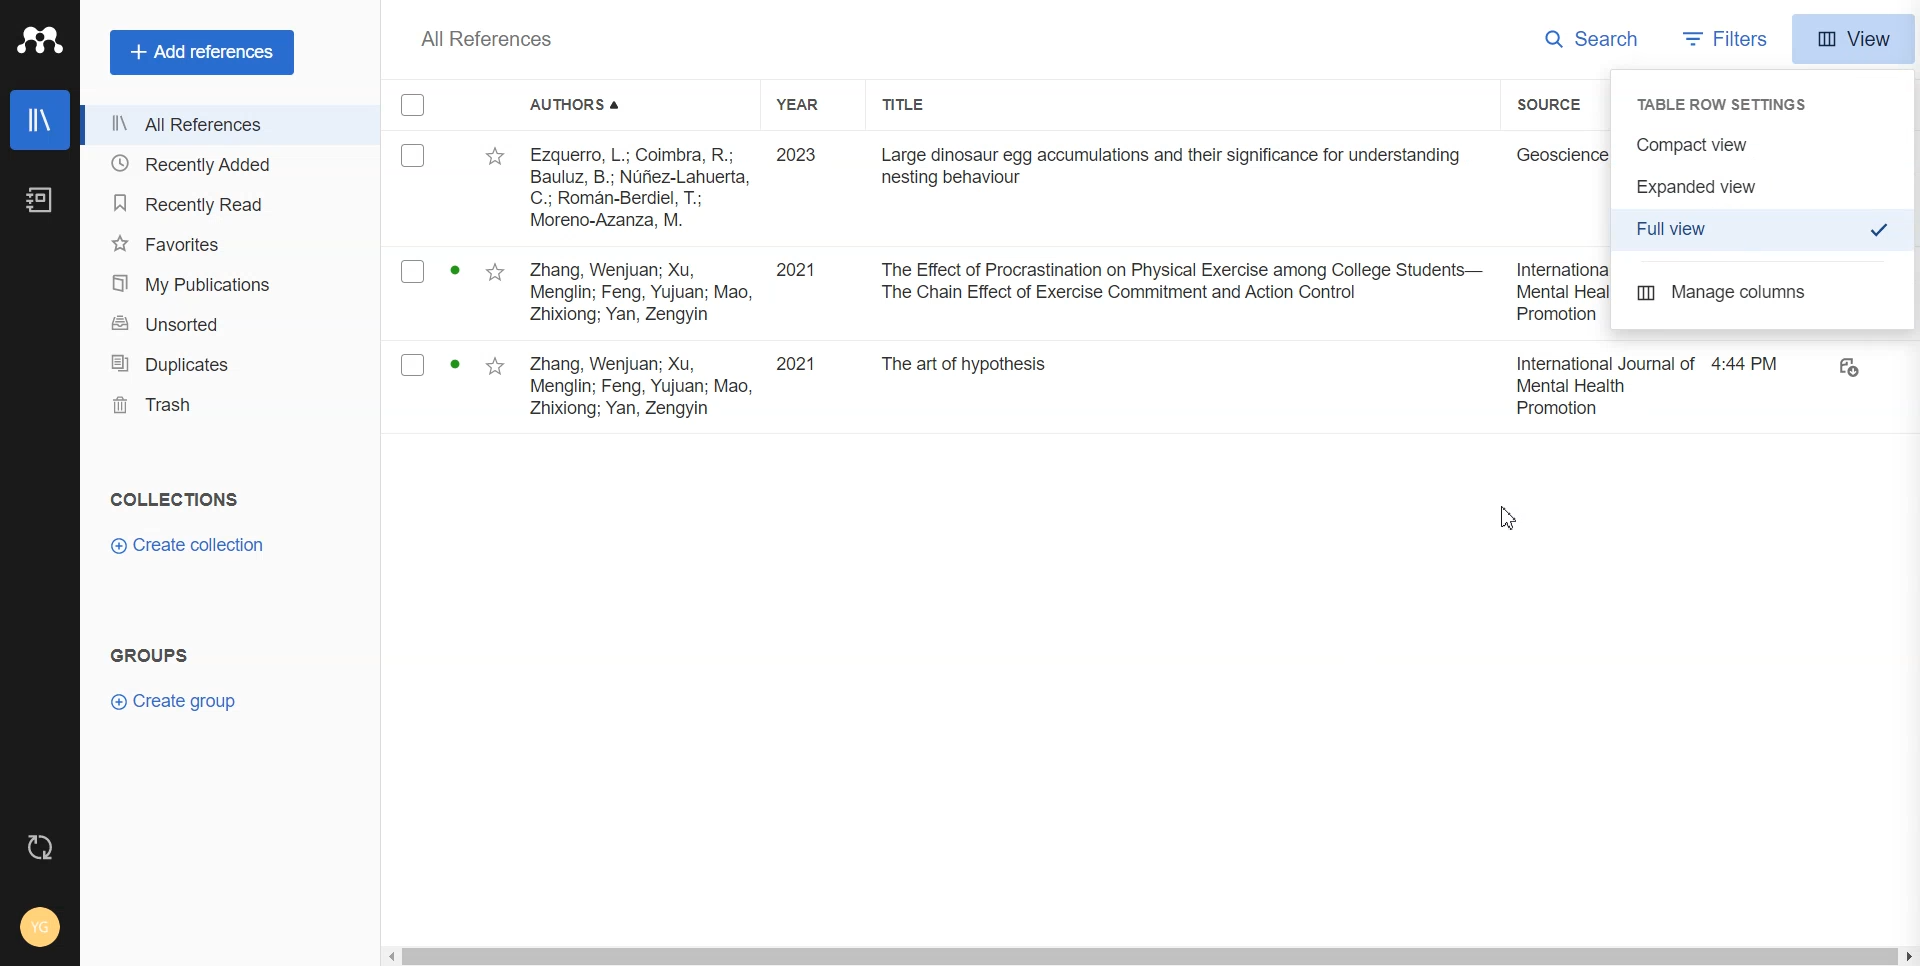 Image resolution: width=1920 pixels, height=966 pixels. What do you see at coordinates (582, 106) in the screenshot?
I see `Authors` at bounding box center [582, 106].